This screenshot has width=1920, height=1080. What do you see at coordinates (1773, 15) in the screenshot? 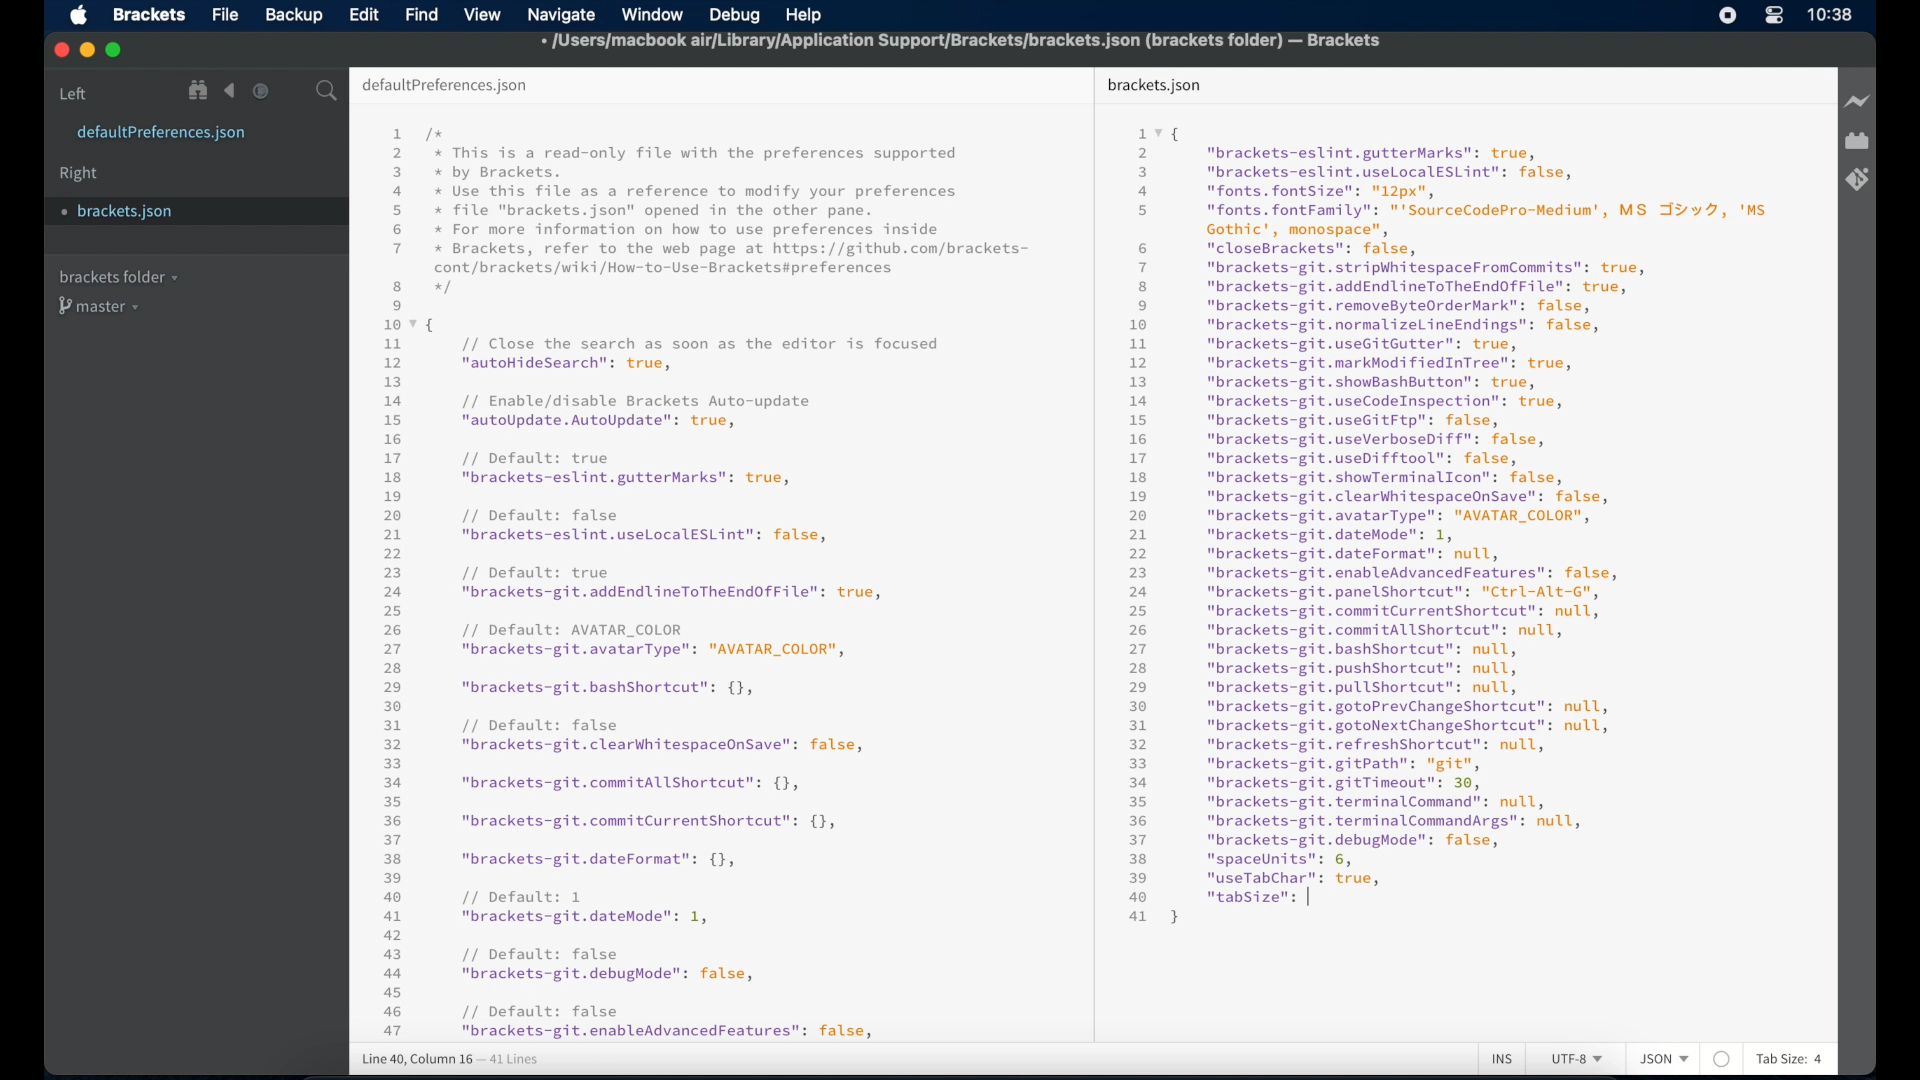
I see `control center` at bounding box center [1773, 15].